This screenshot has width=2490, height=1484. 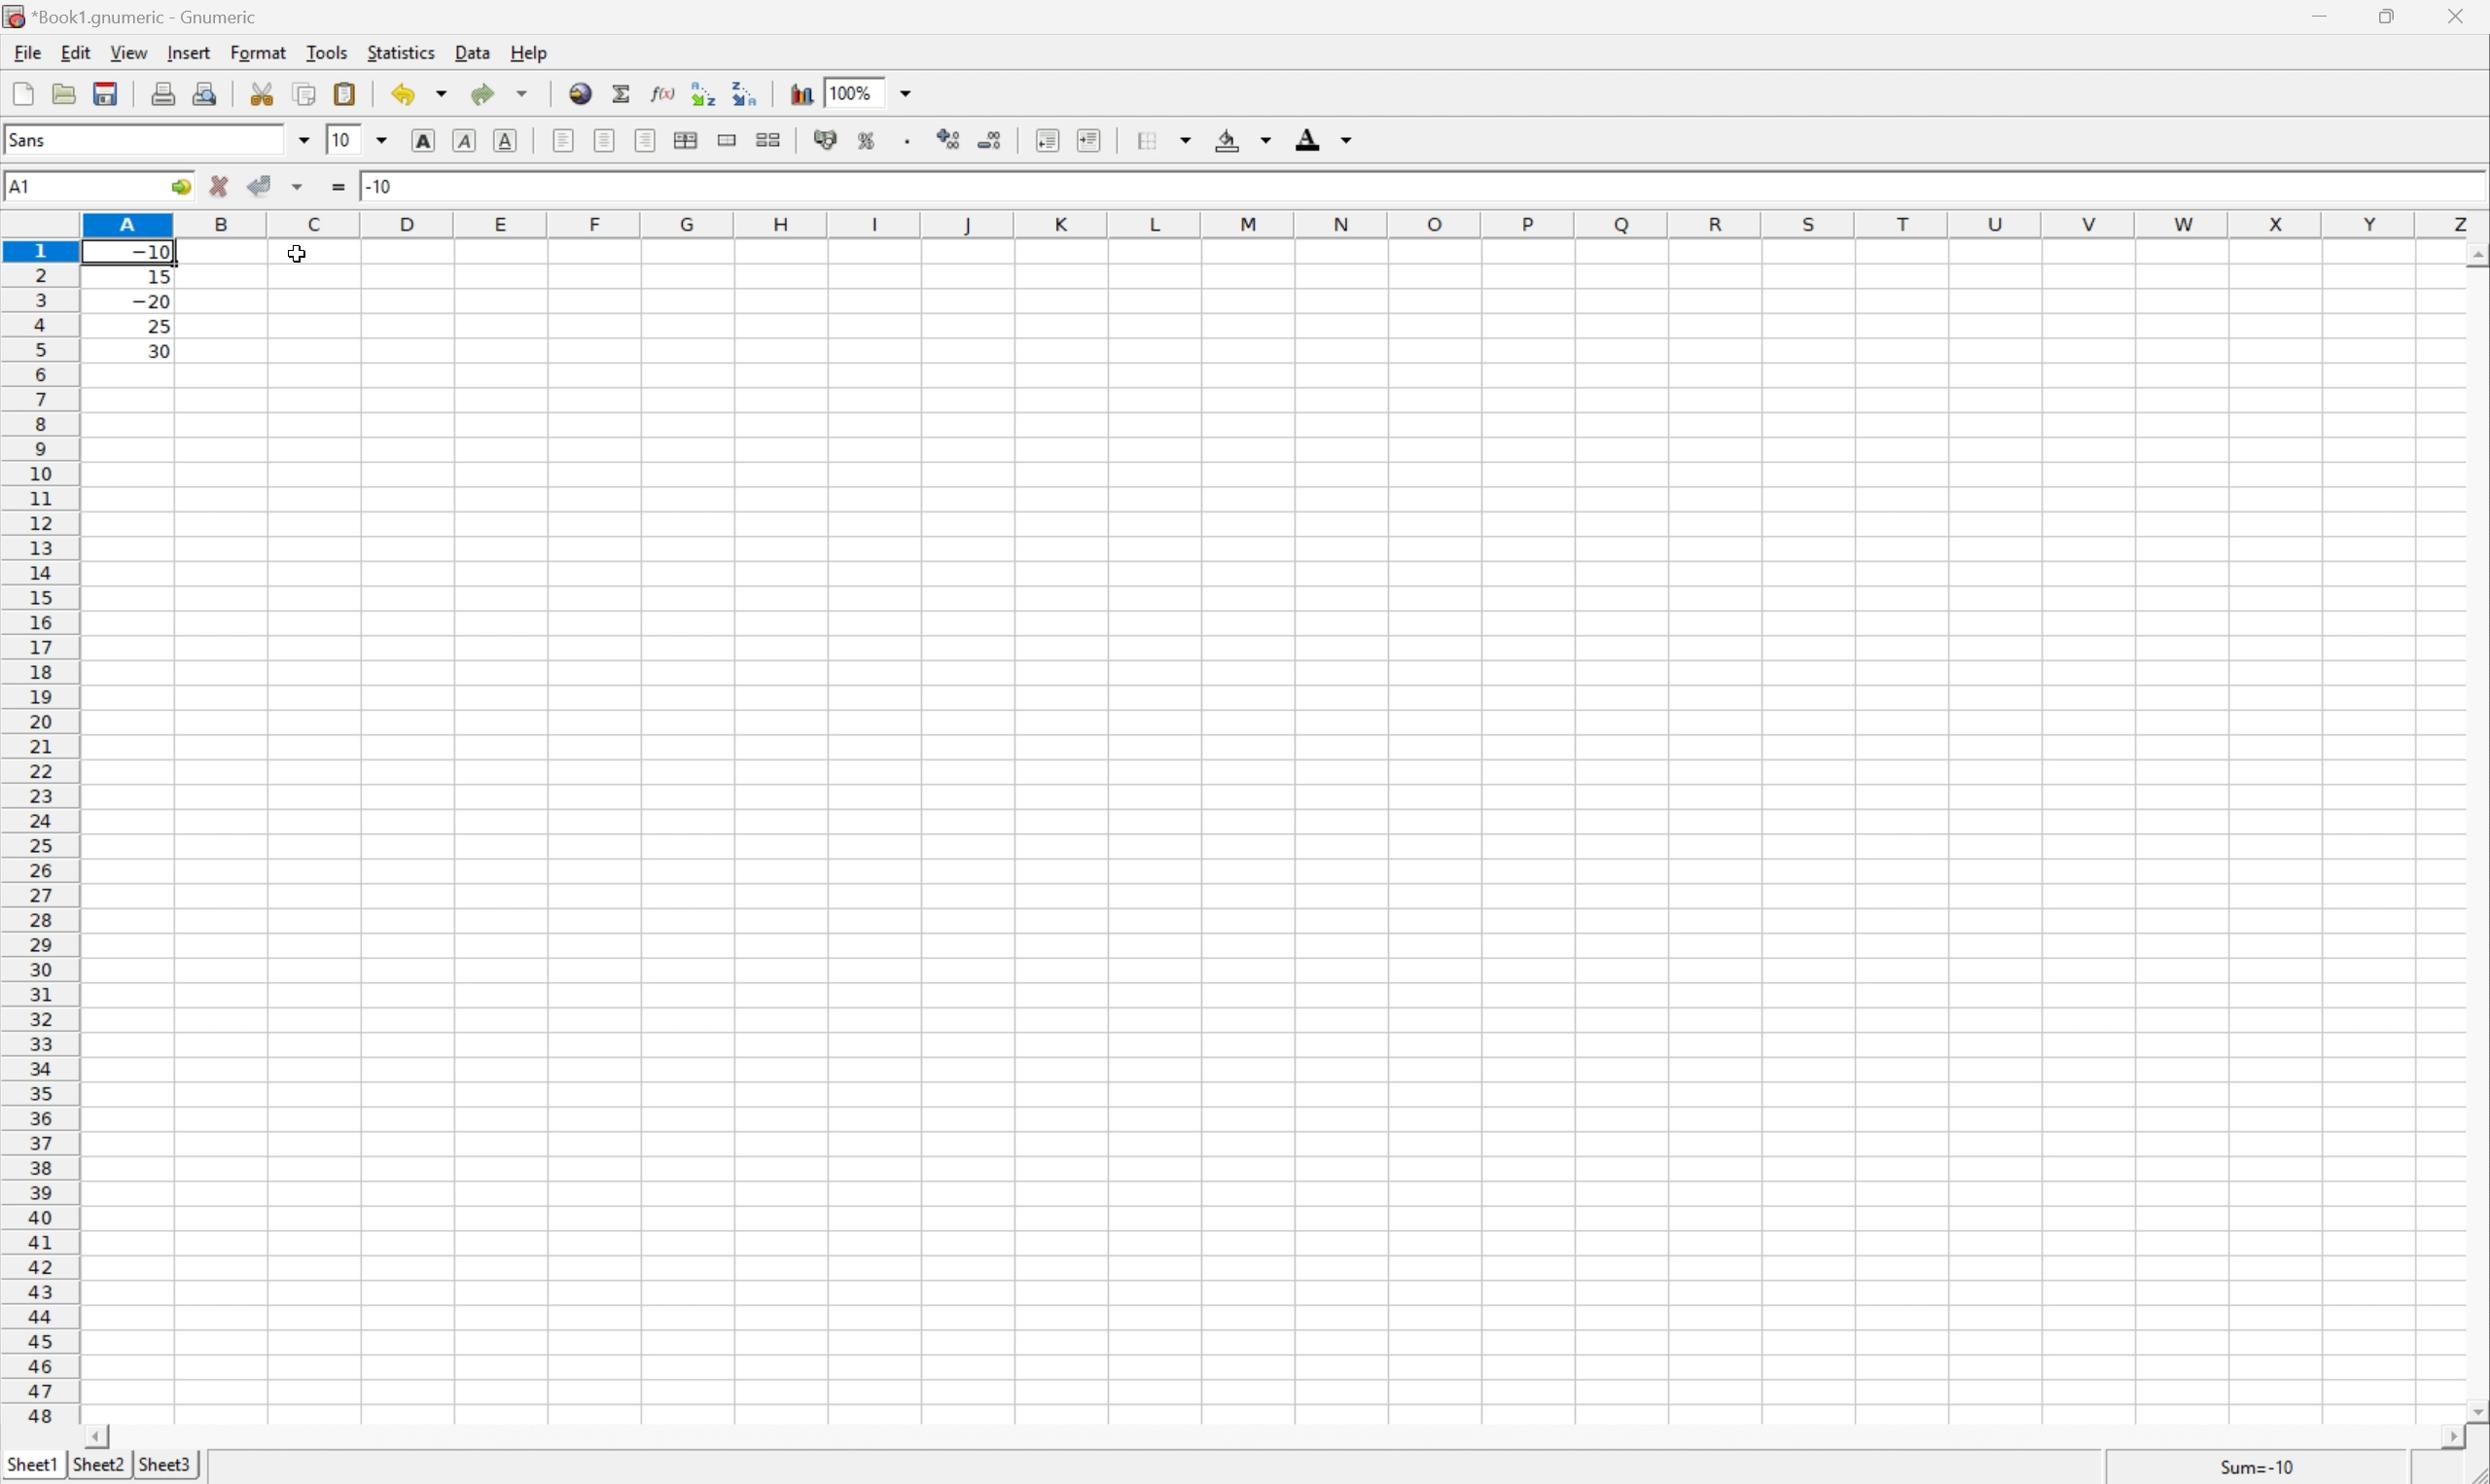 What do you see at coordinates (1228, 141) in the screenshot?
I see `Background` at bounding box center [1228, 141].